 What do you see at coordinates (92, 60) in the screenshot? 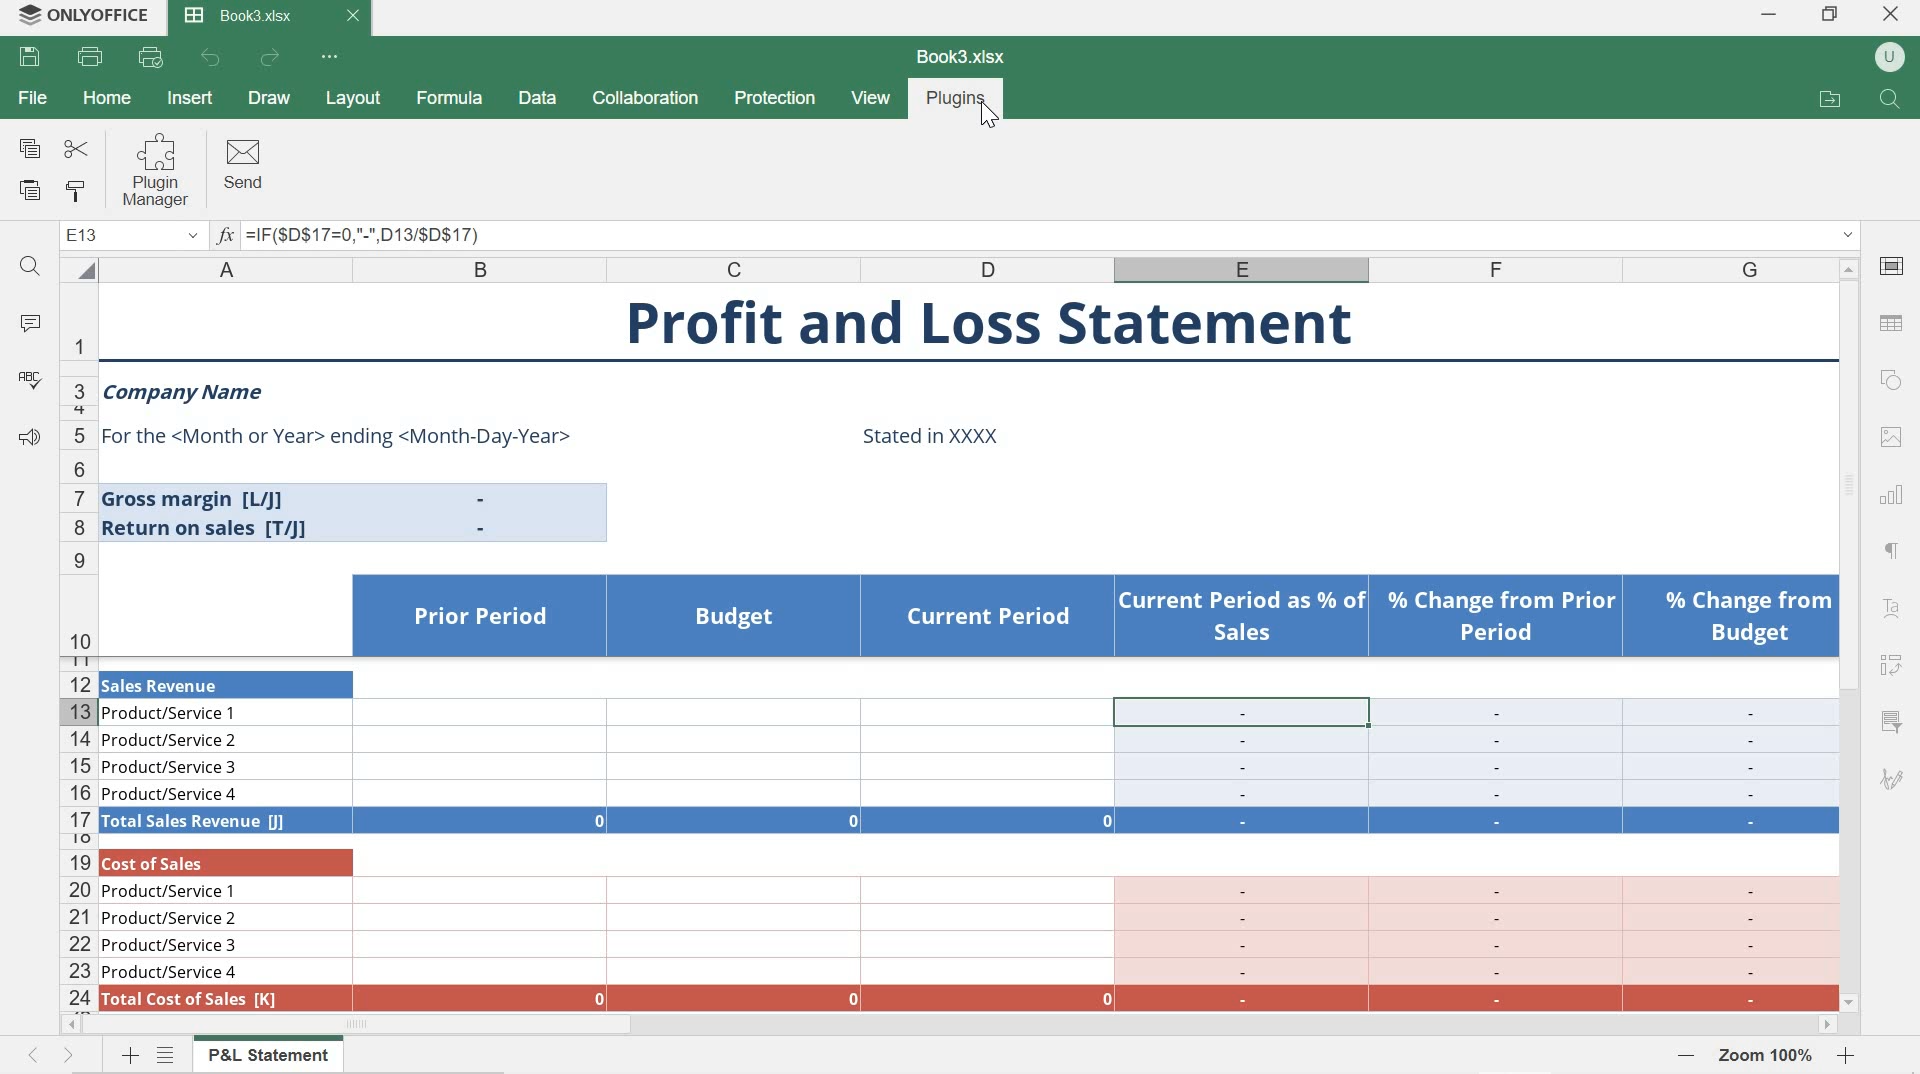
I see `print file` at bounding box center [92, 60].